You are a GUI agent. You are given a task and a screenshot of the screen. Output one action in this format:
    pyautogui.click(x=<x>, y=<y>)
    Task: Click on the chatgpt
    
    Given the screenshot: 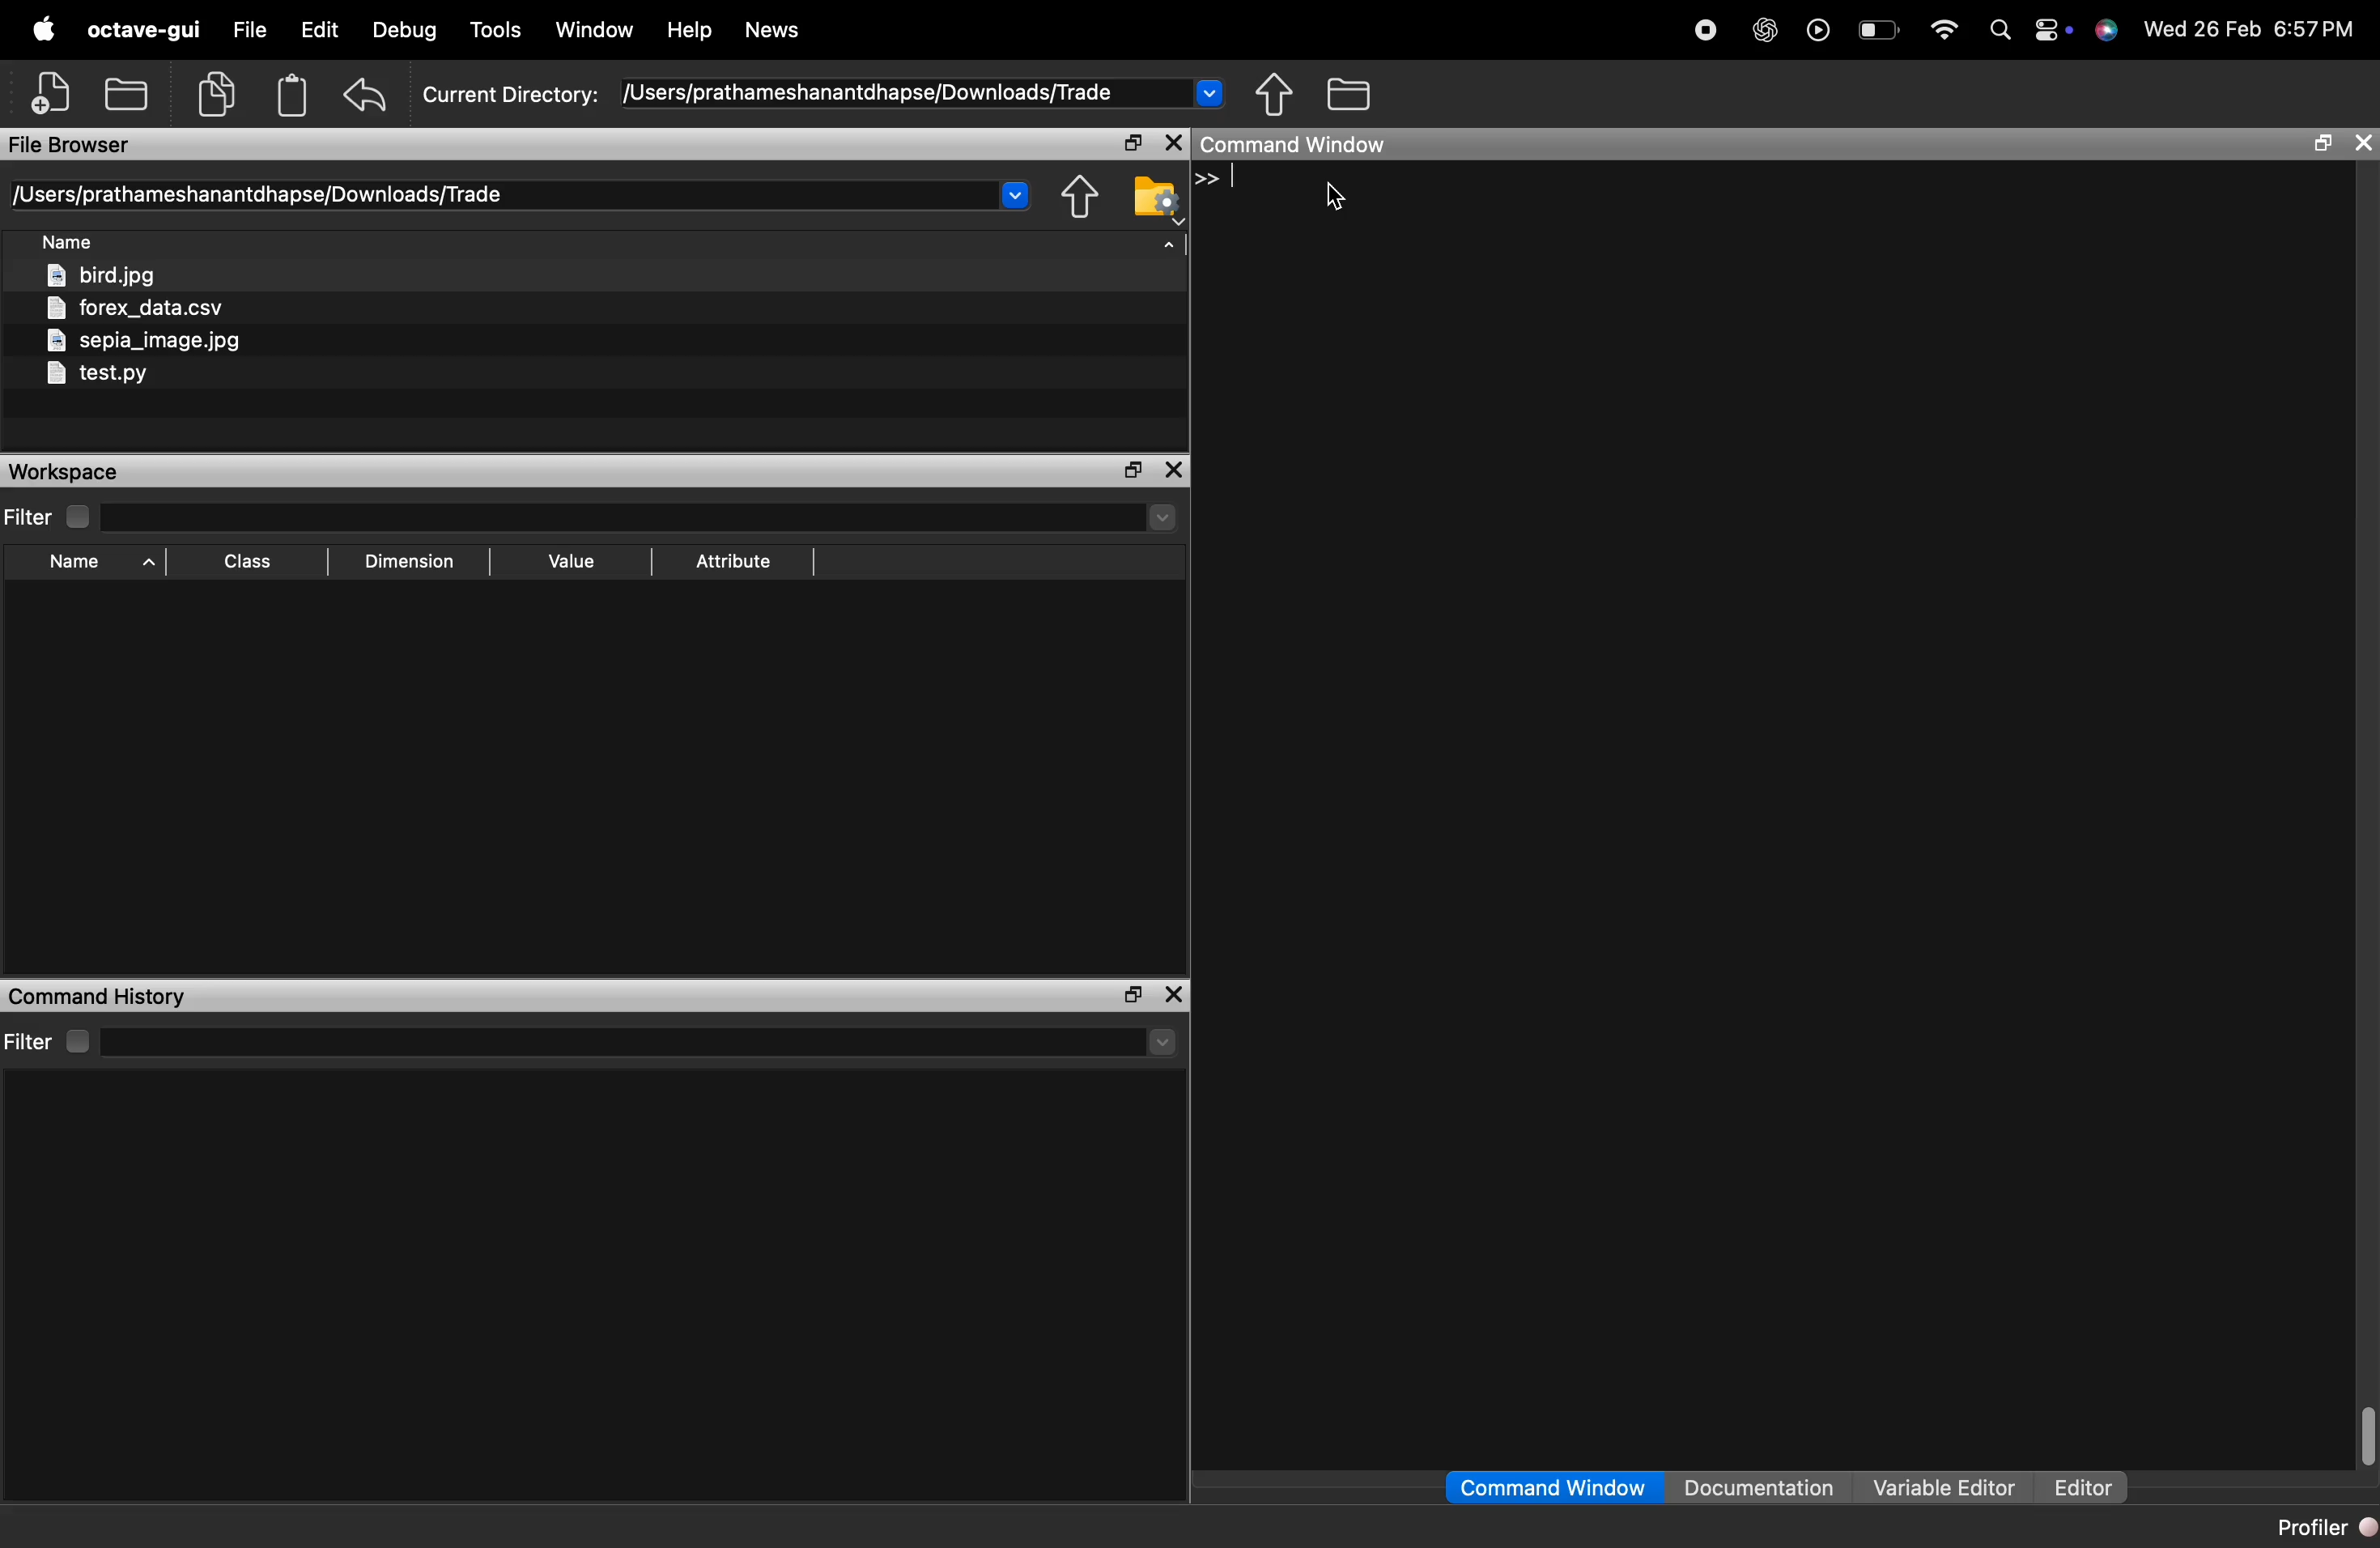 What is the action you would take?
    pyautogui.click(x=1768, y=30)
    